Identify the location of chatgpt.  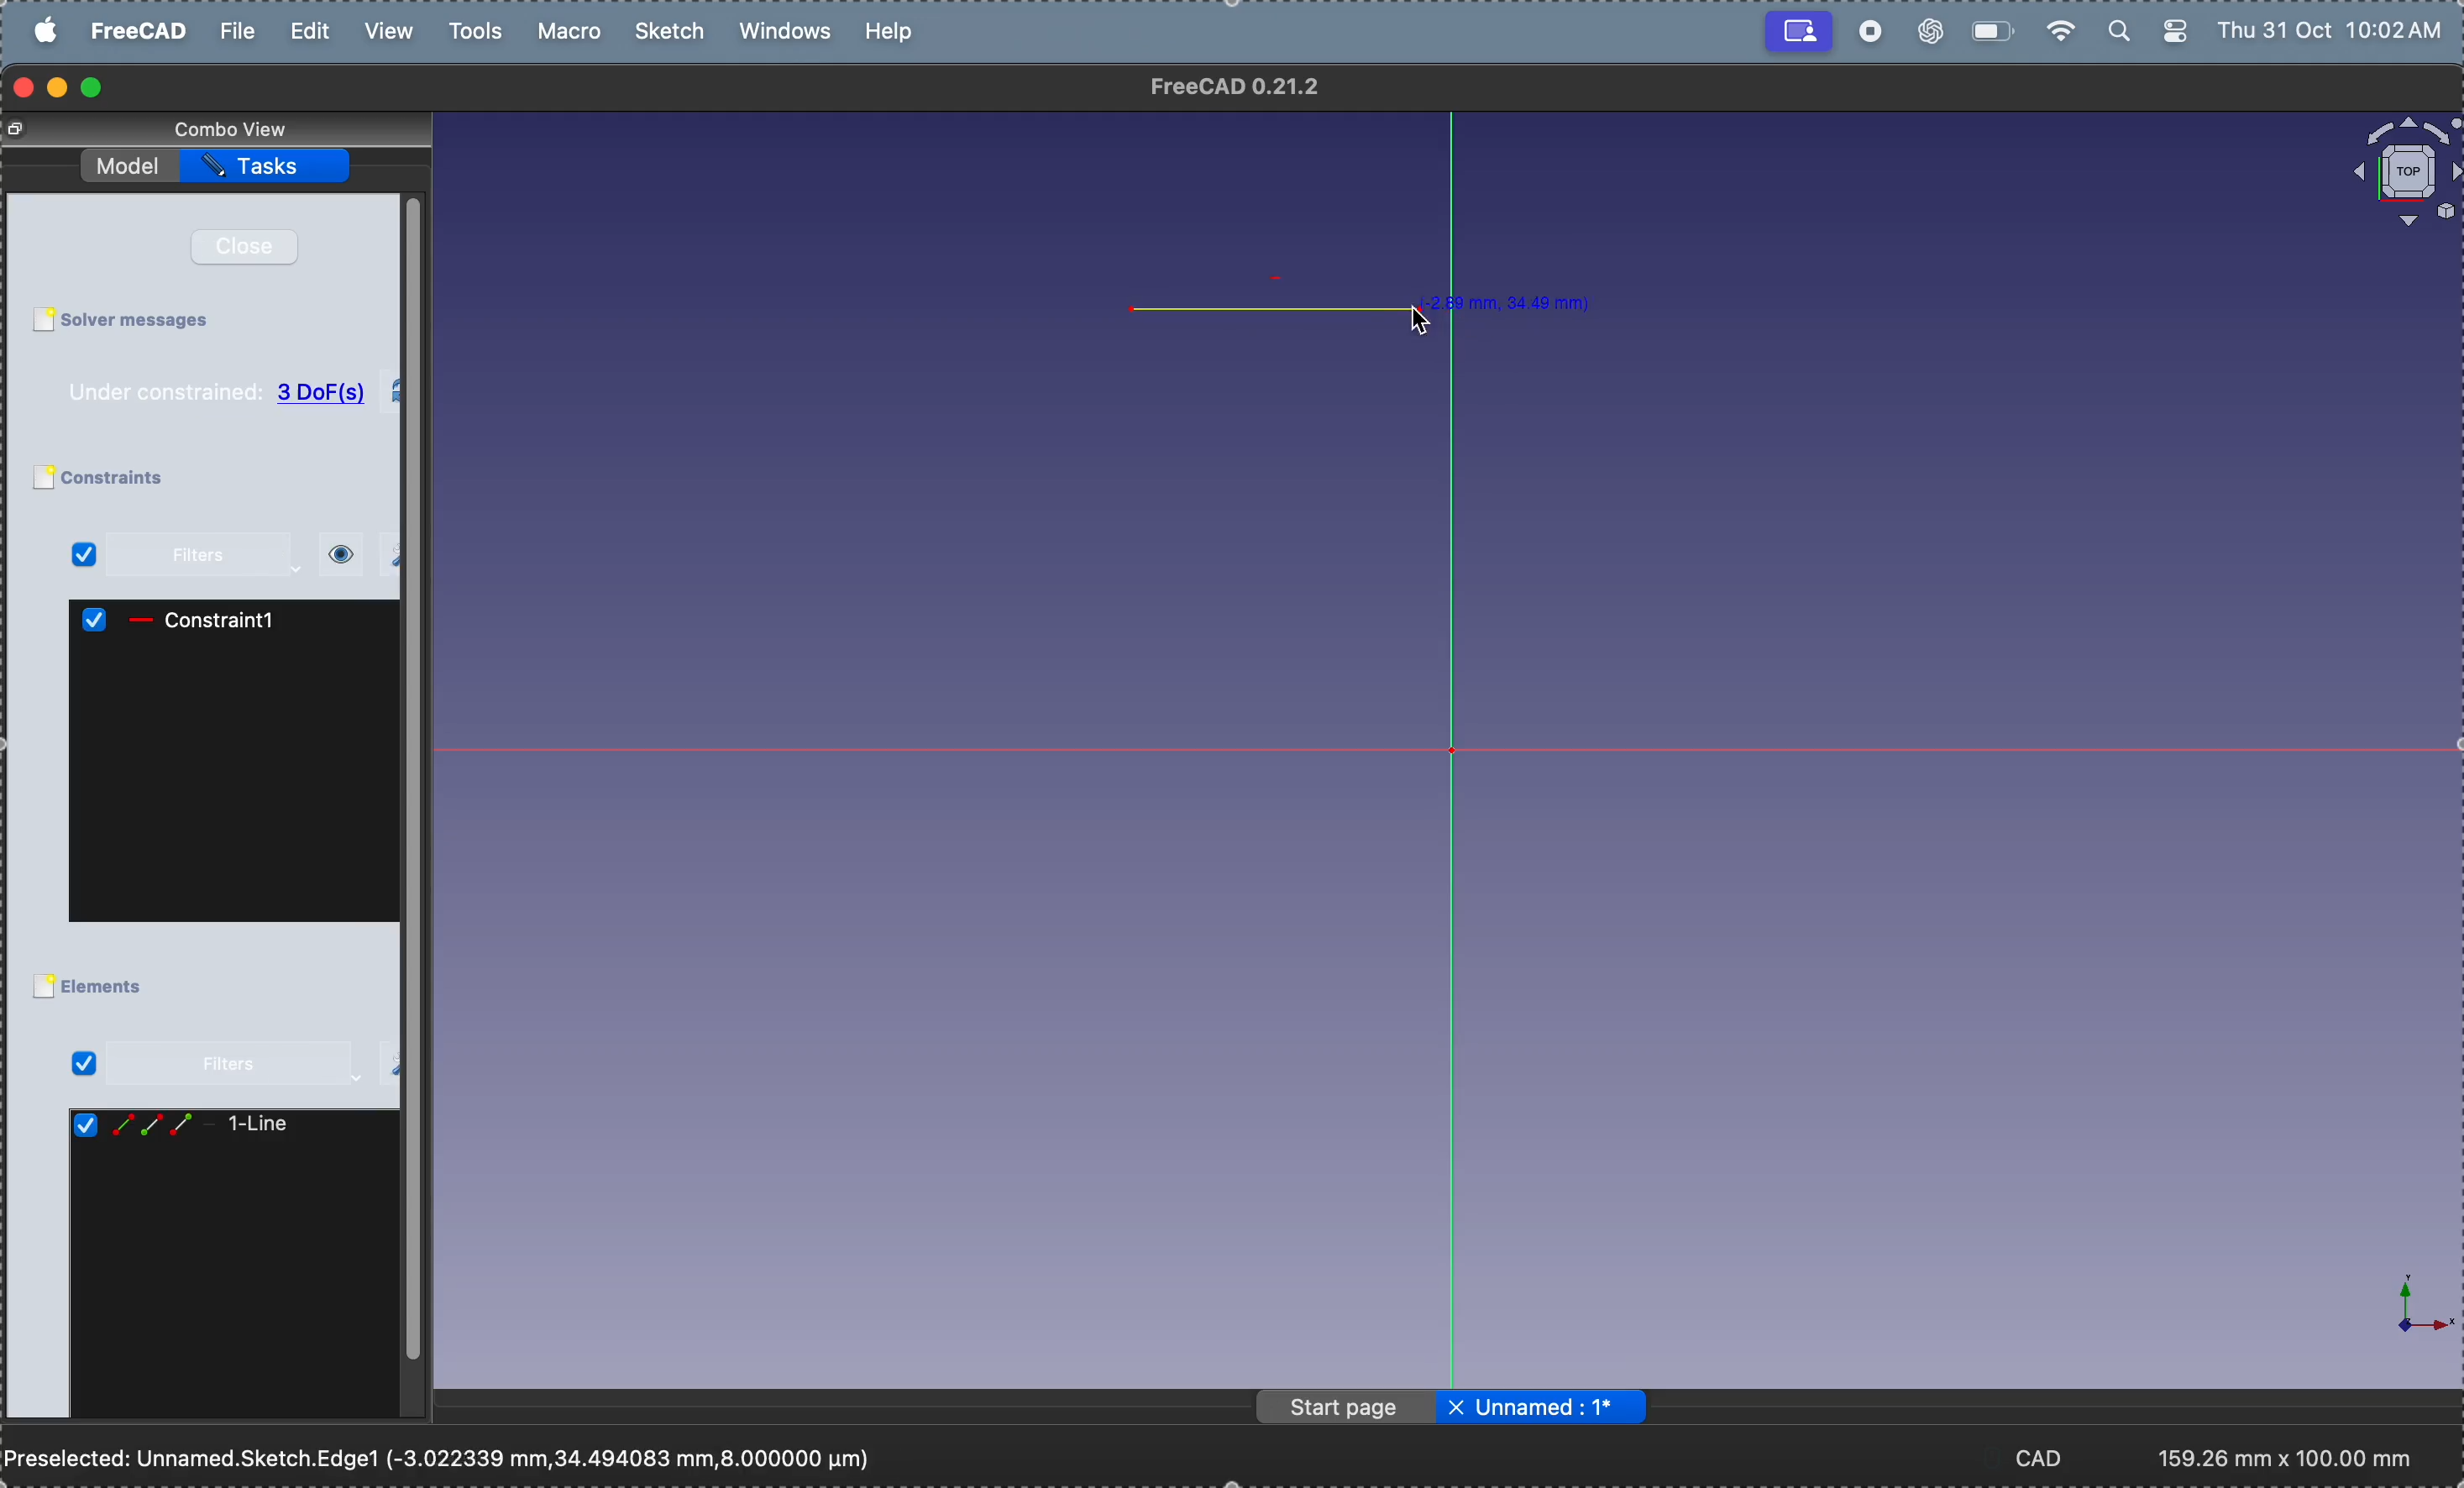
(1928, 33).